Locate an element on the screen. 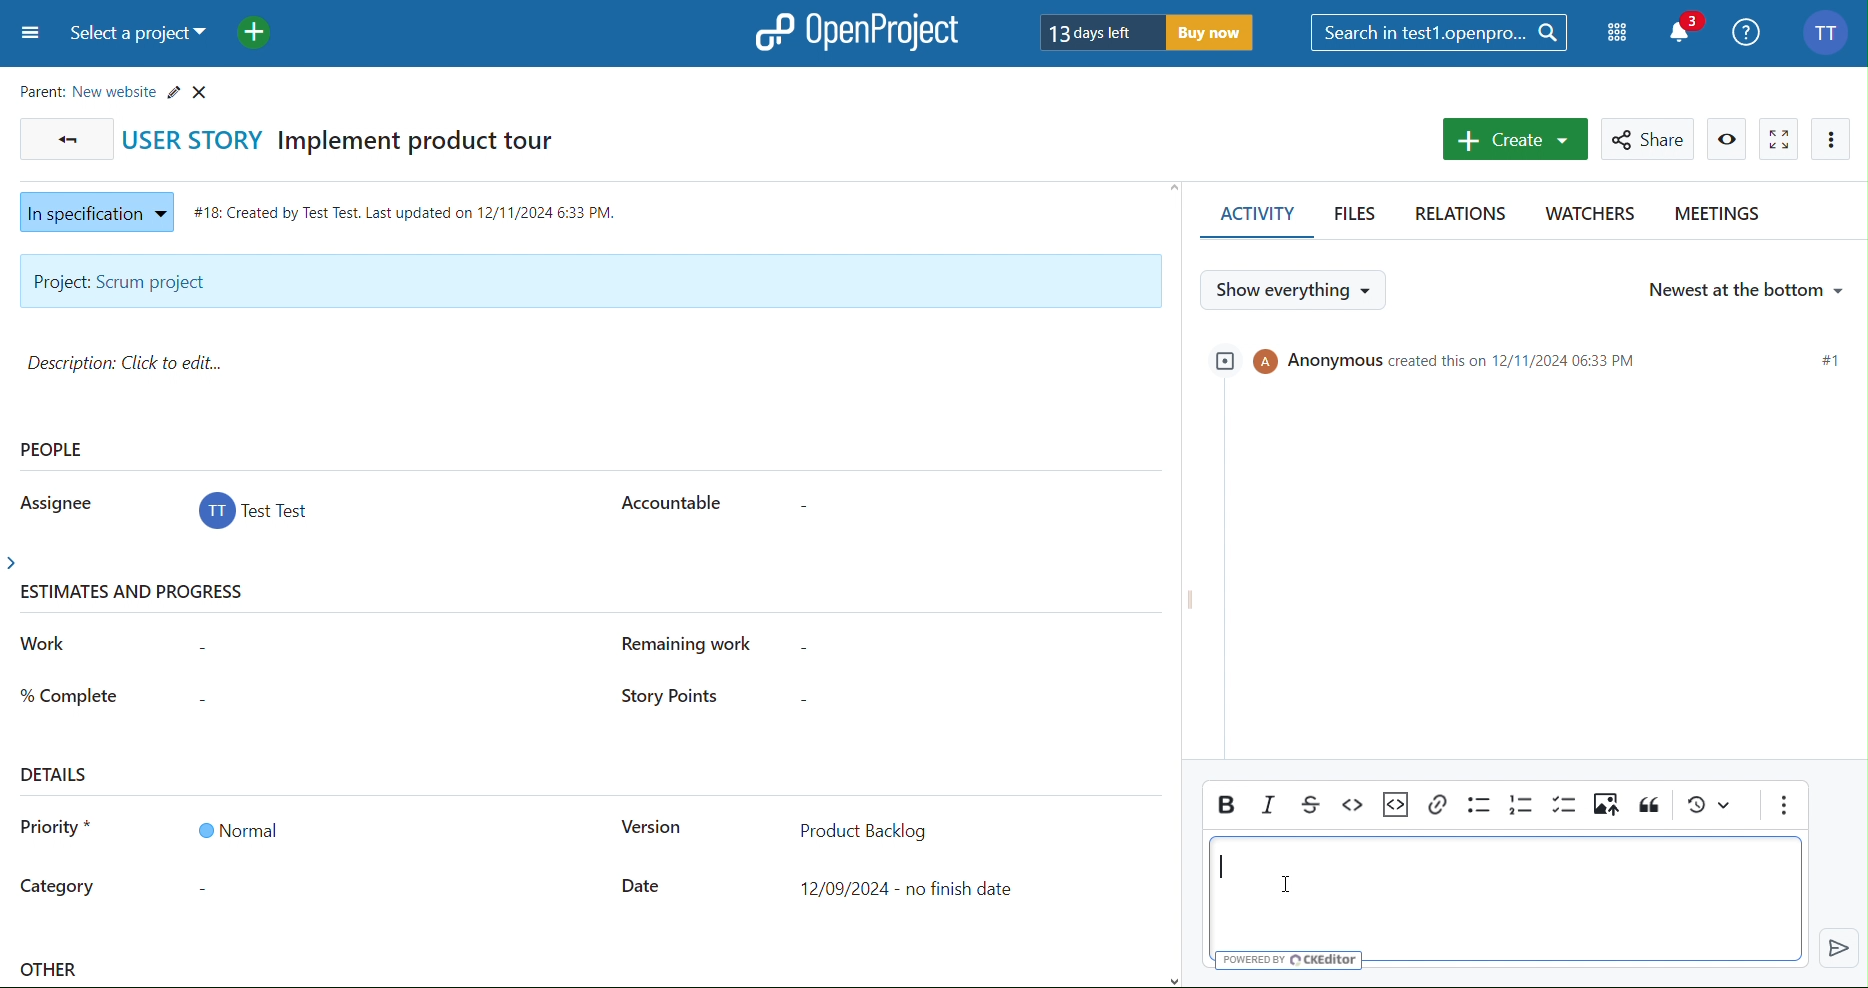 This screenshot has height=988, width=1868. Accountable is located at coordinates (668, 500).